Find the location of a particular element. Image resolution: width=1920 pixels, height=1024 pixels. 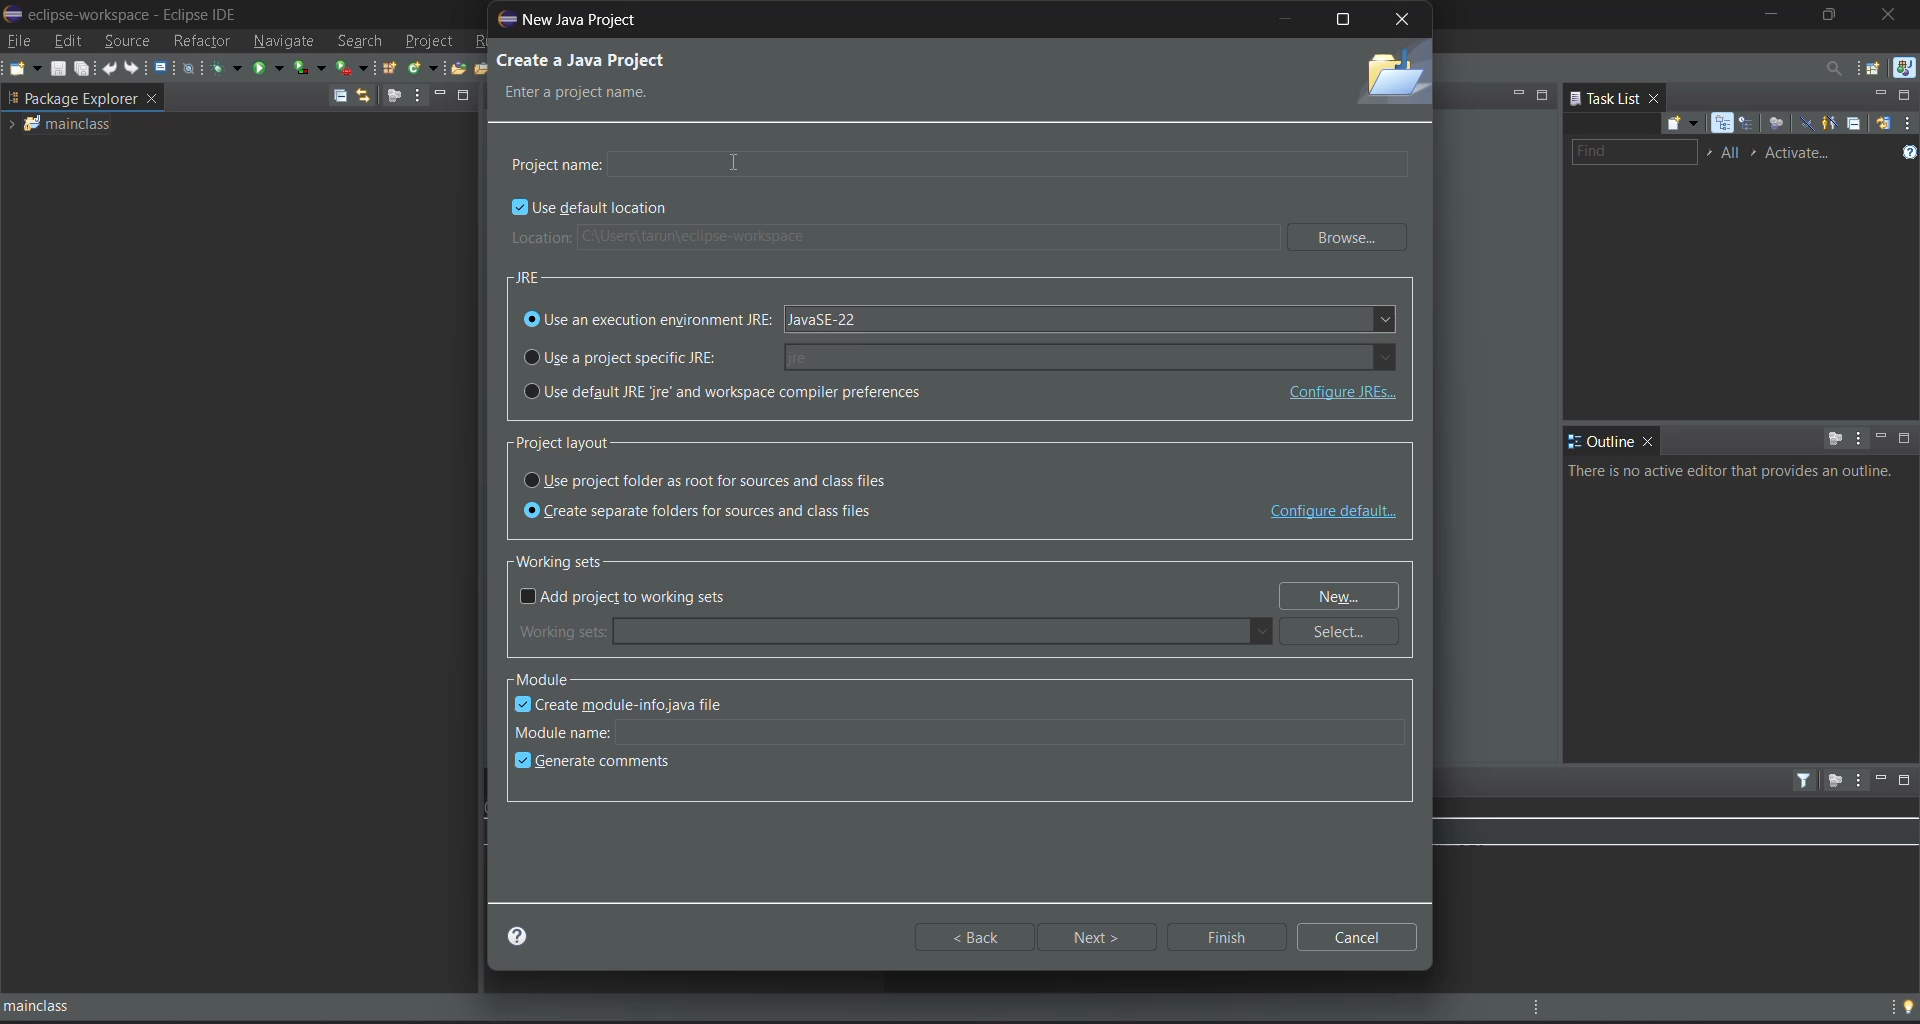

new task is located at coordinates (1679, 123).